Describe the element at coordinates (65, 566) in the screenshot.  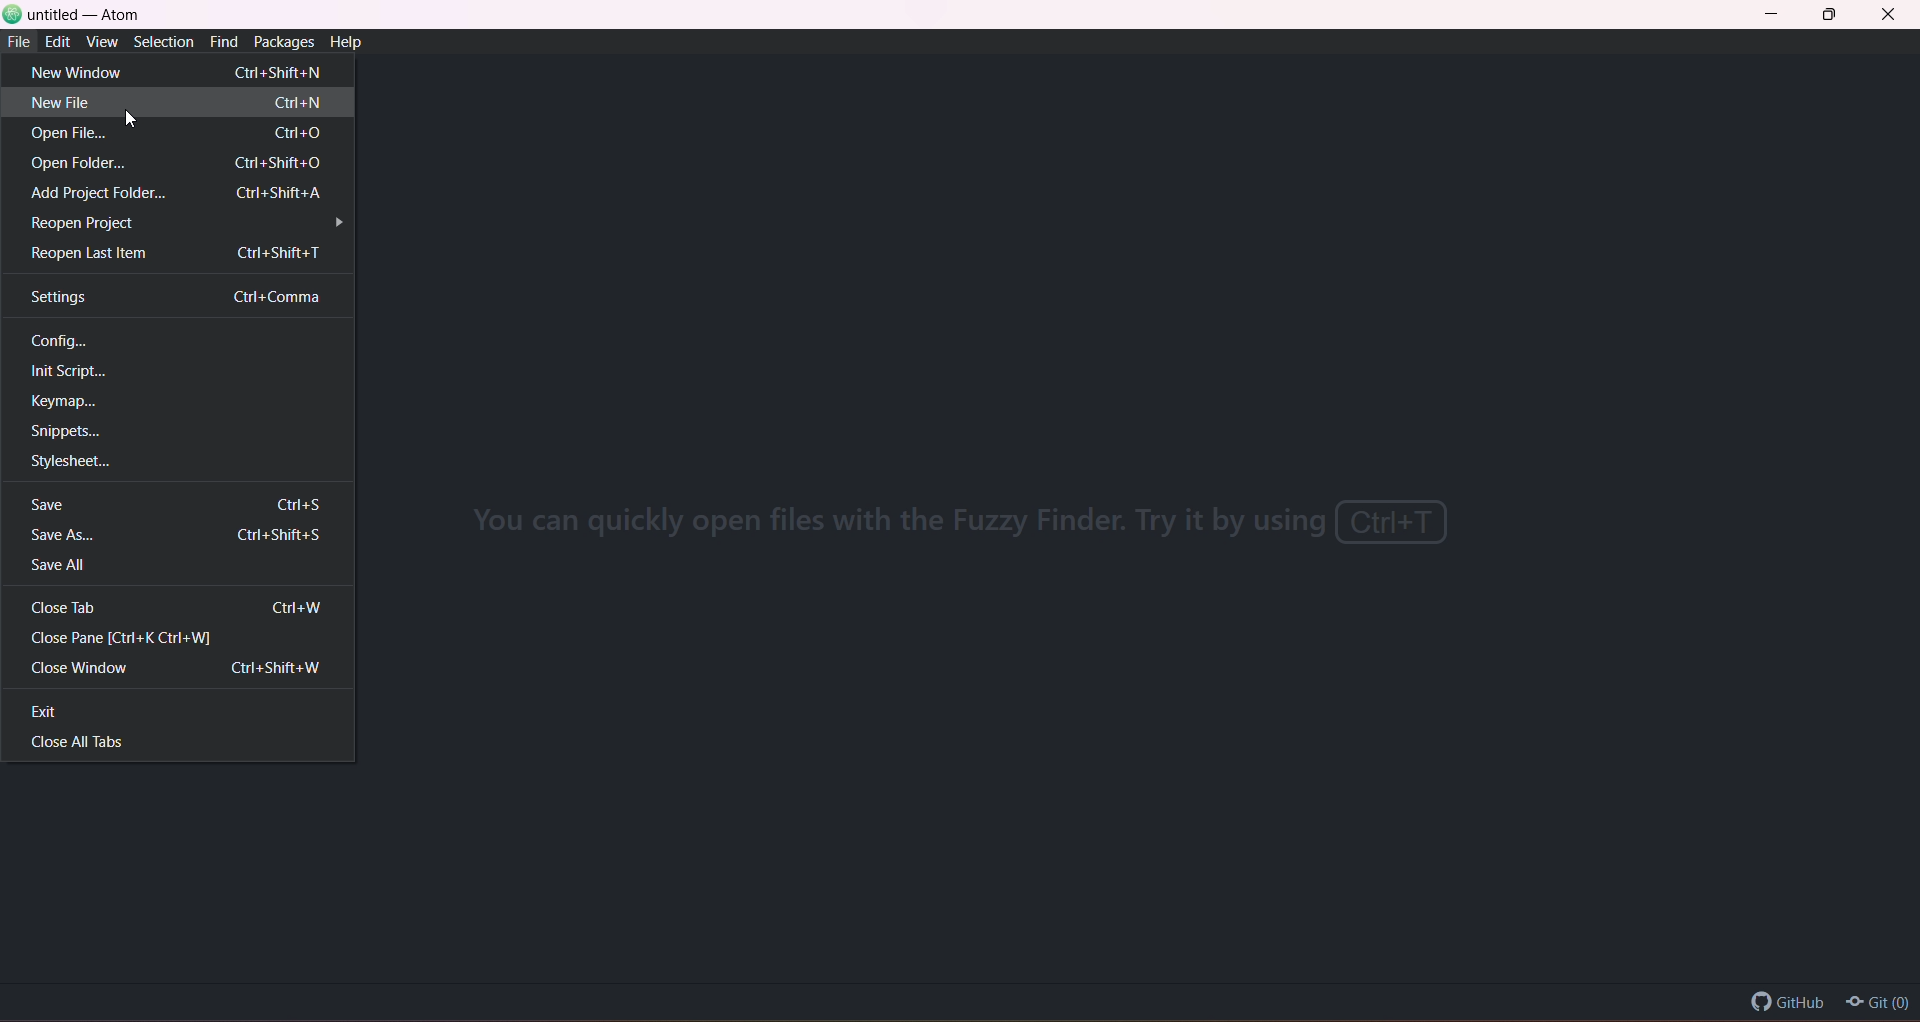
I see `Save All` at that location.